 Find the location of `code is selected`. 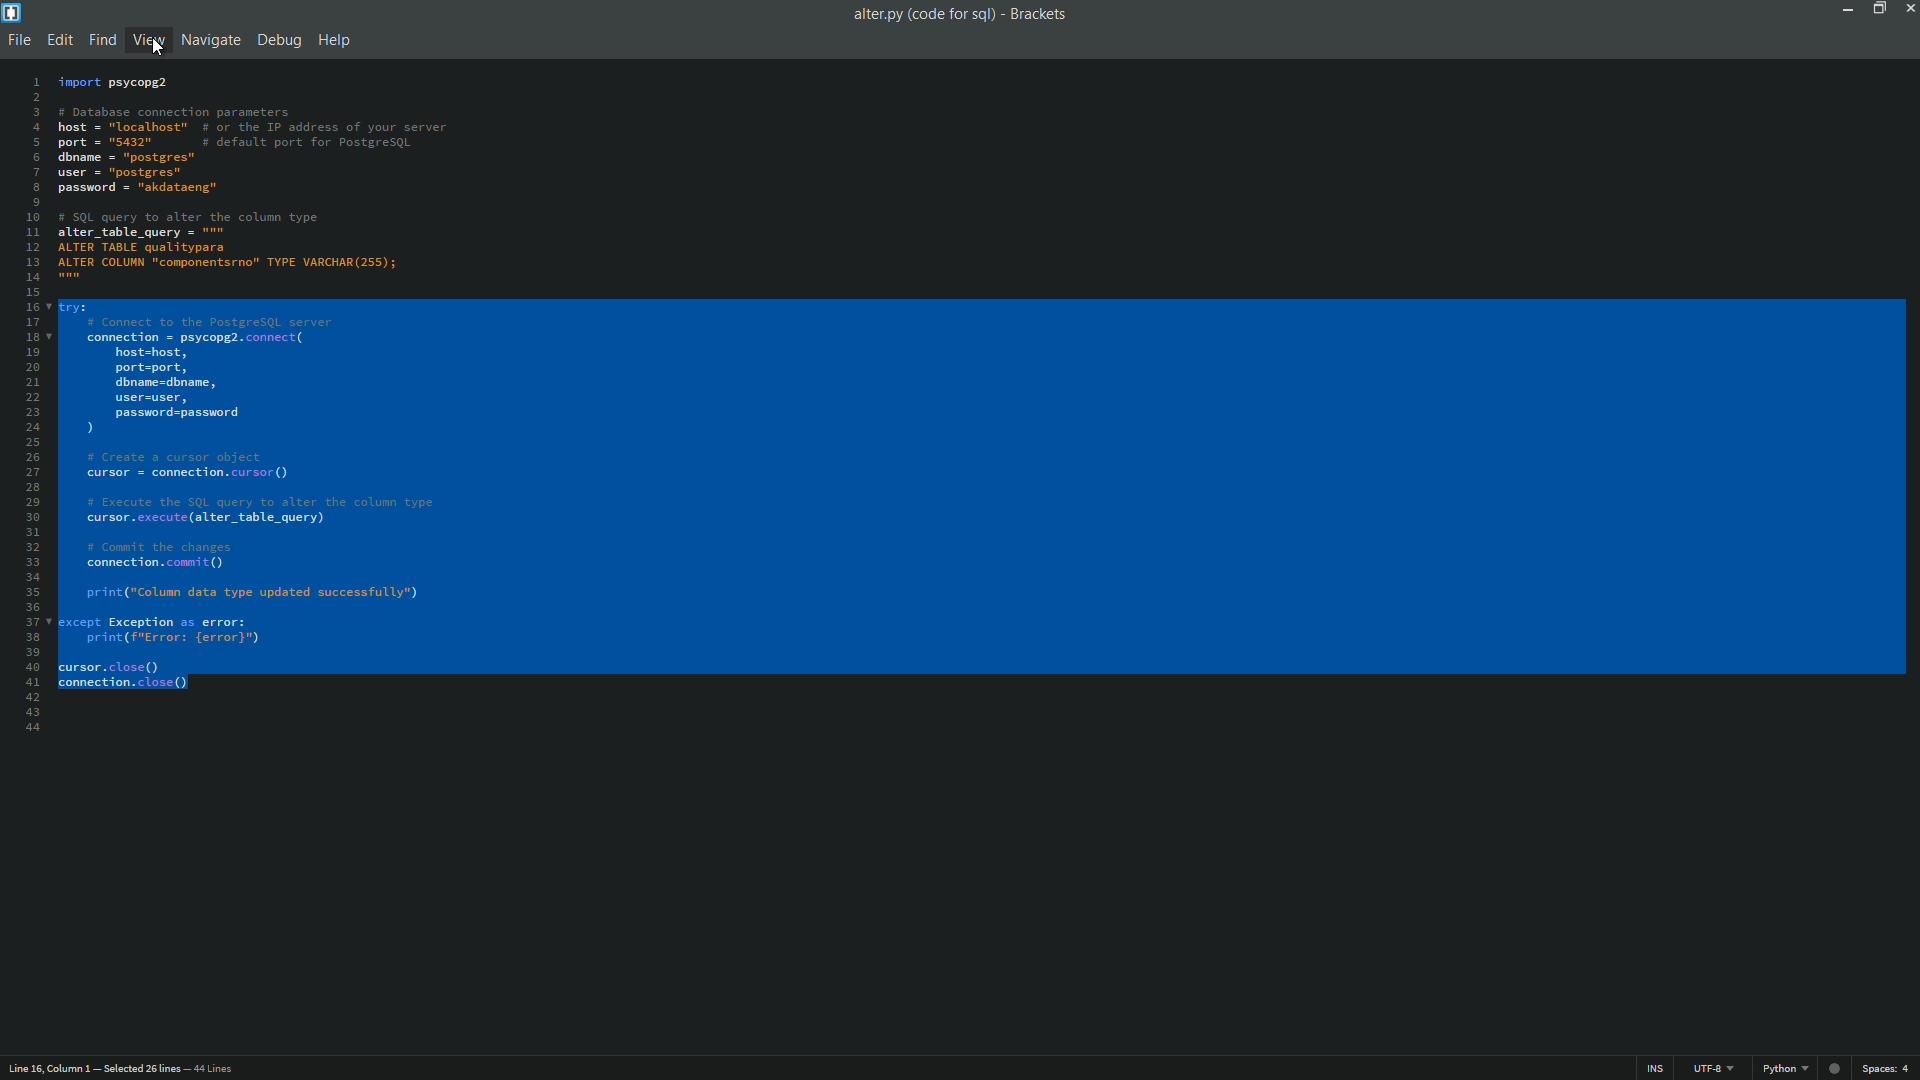

code is selected is located at coordinates (982, 388).